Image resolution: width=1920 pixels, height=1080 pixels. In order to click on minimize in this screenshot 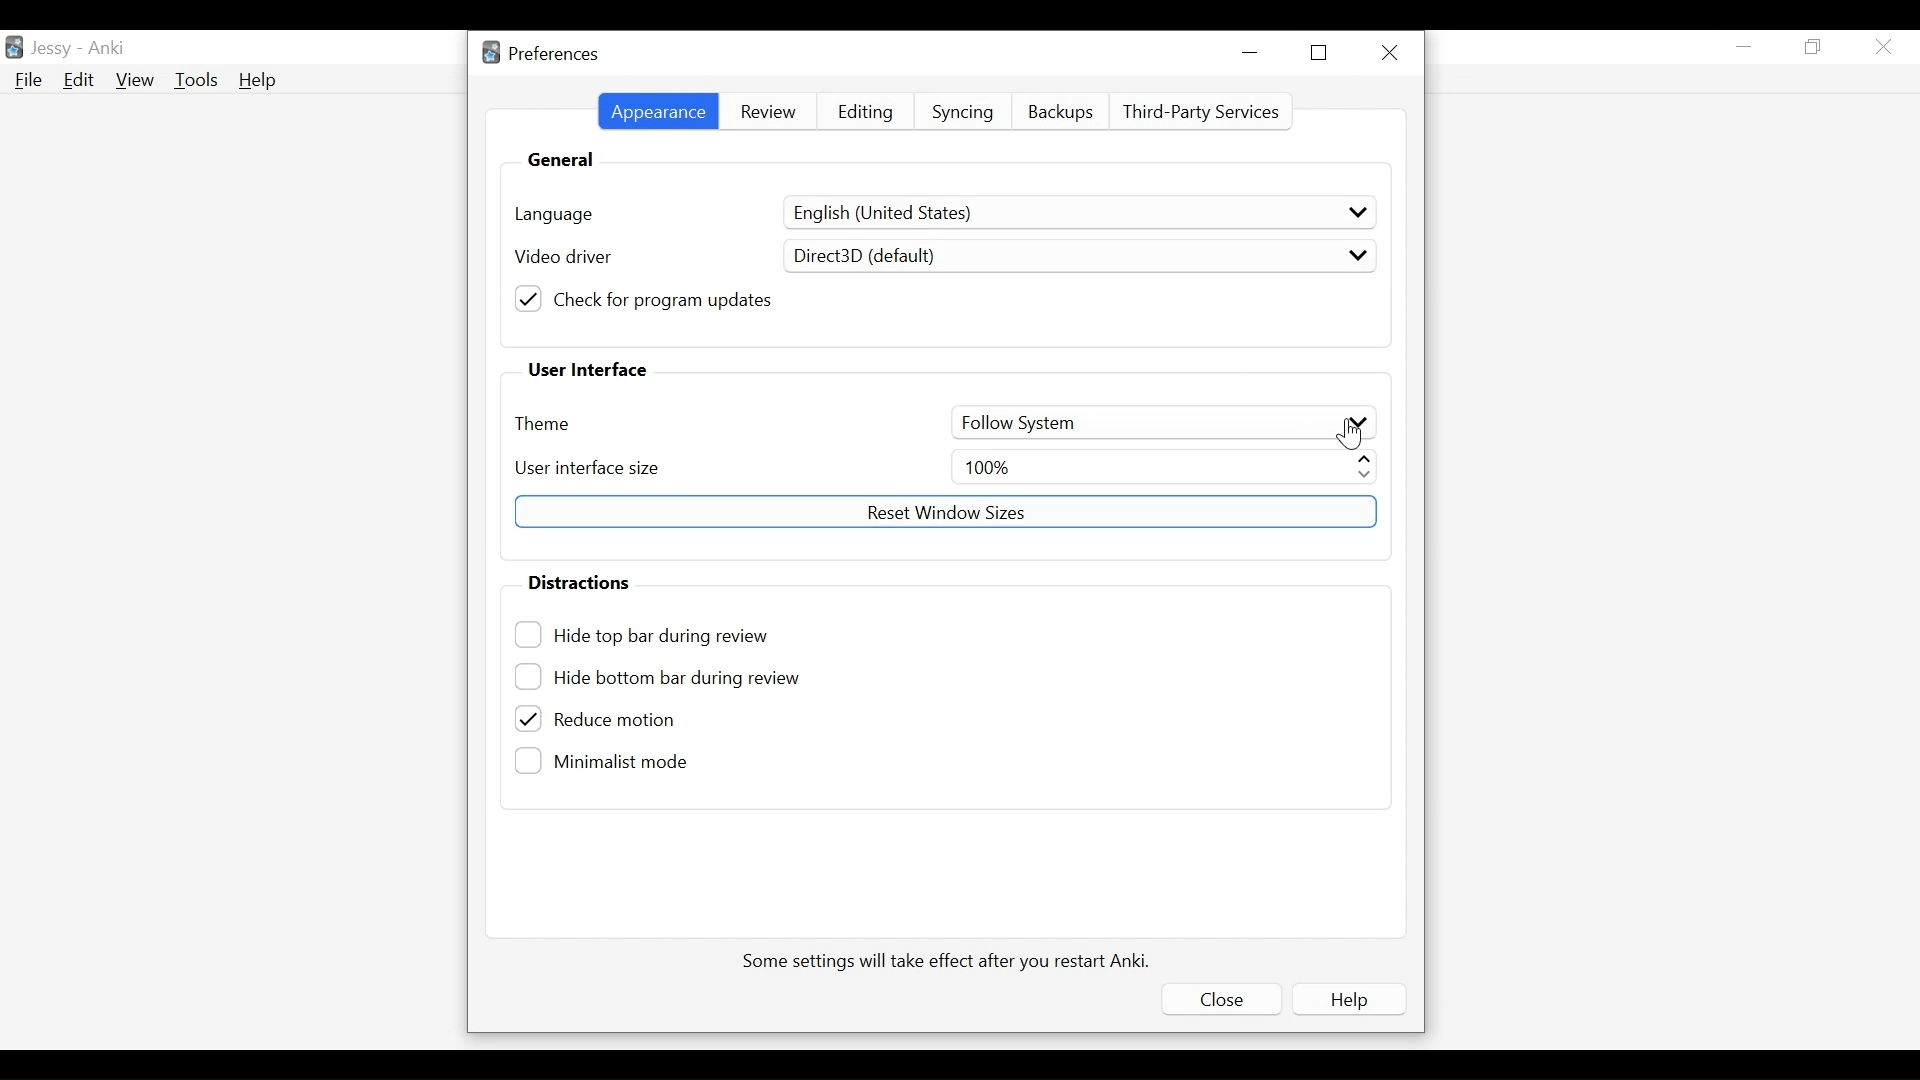, I will do `click(1250, 51)`.